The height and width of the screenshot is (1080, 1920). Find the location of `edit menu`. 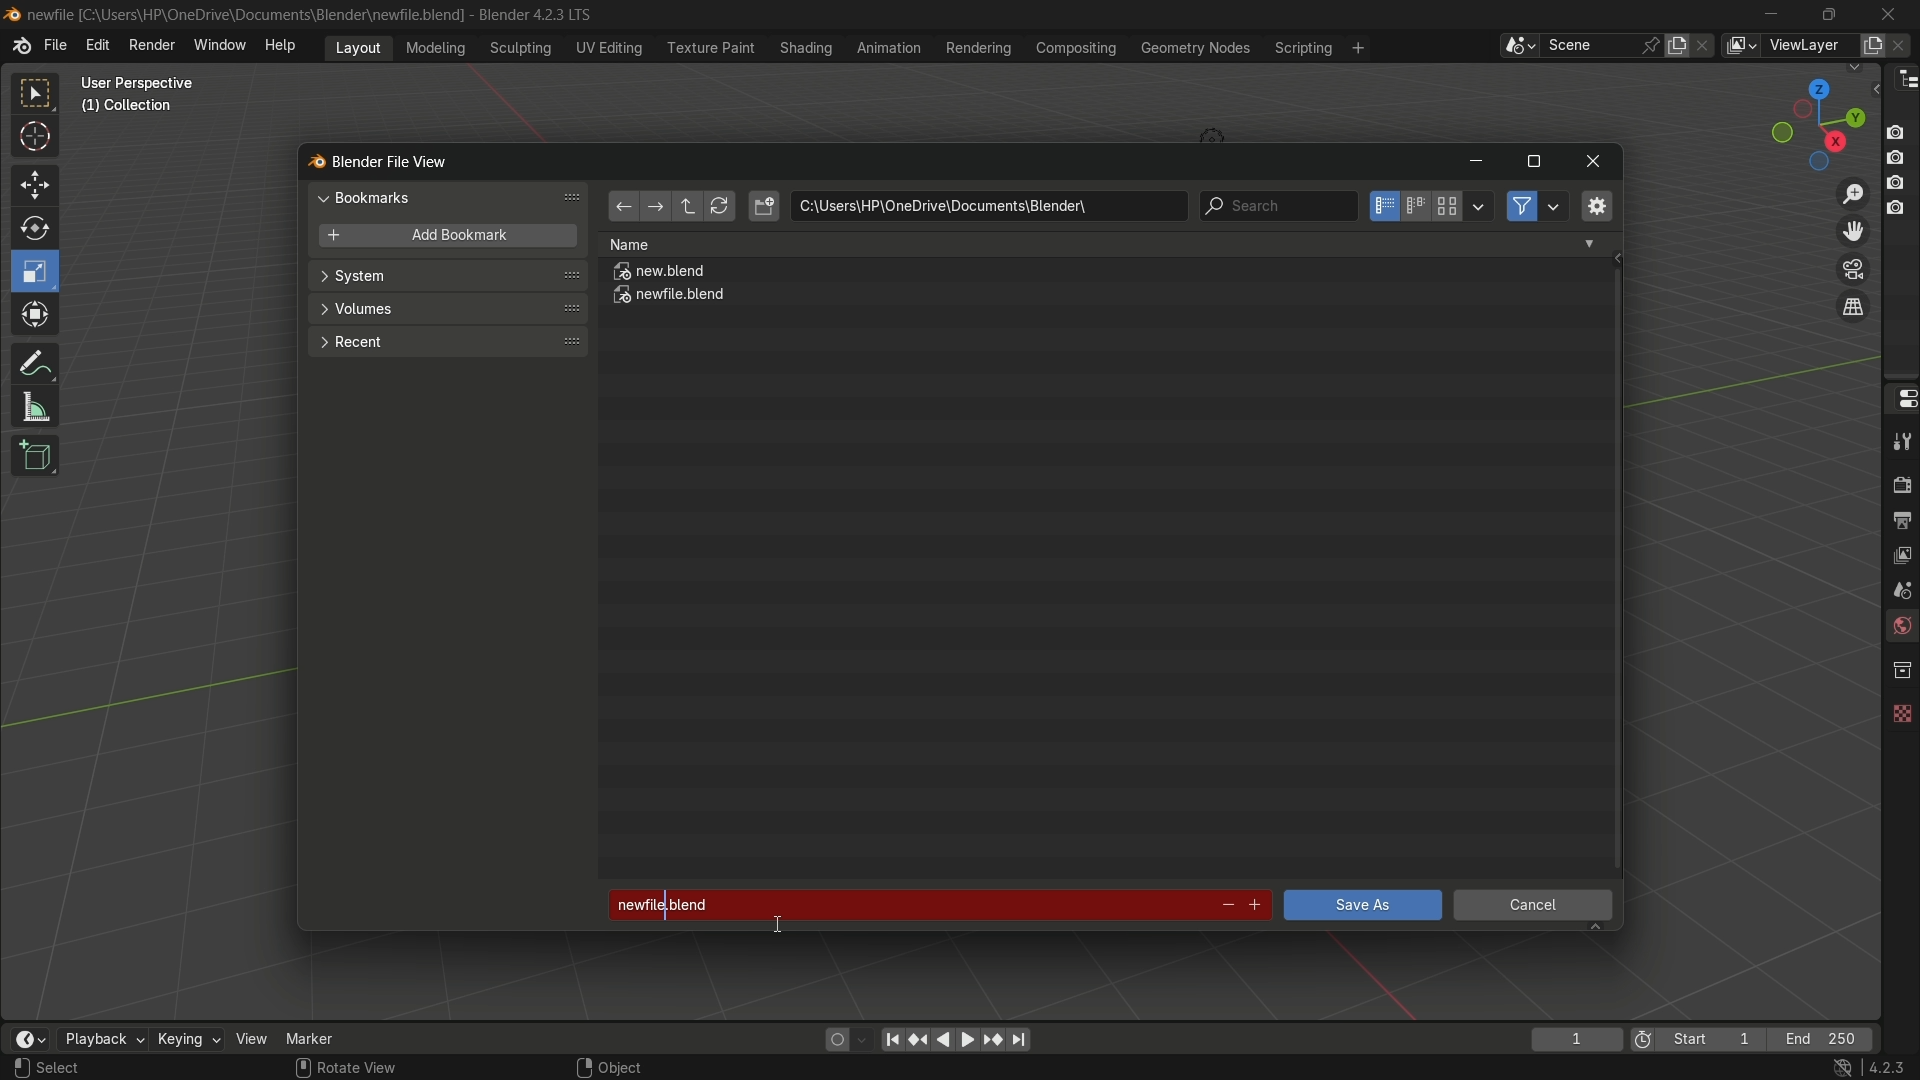

edit menu is located at coordinates (97, 45).